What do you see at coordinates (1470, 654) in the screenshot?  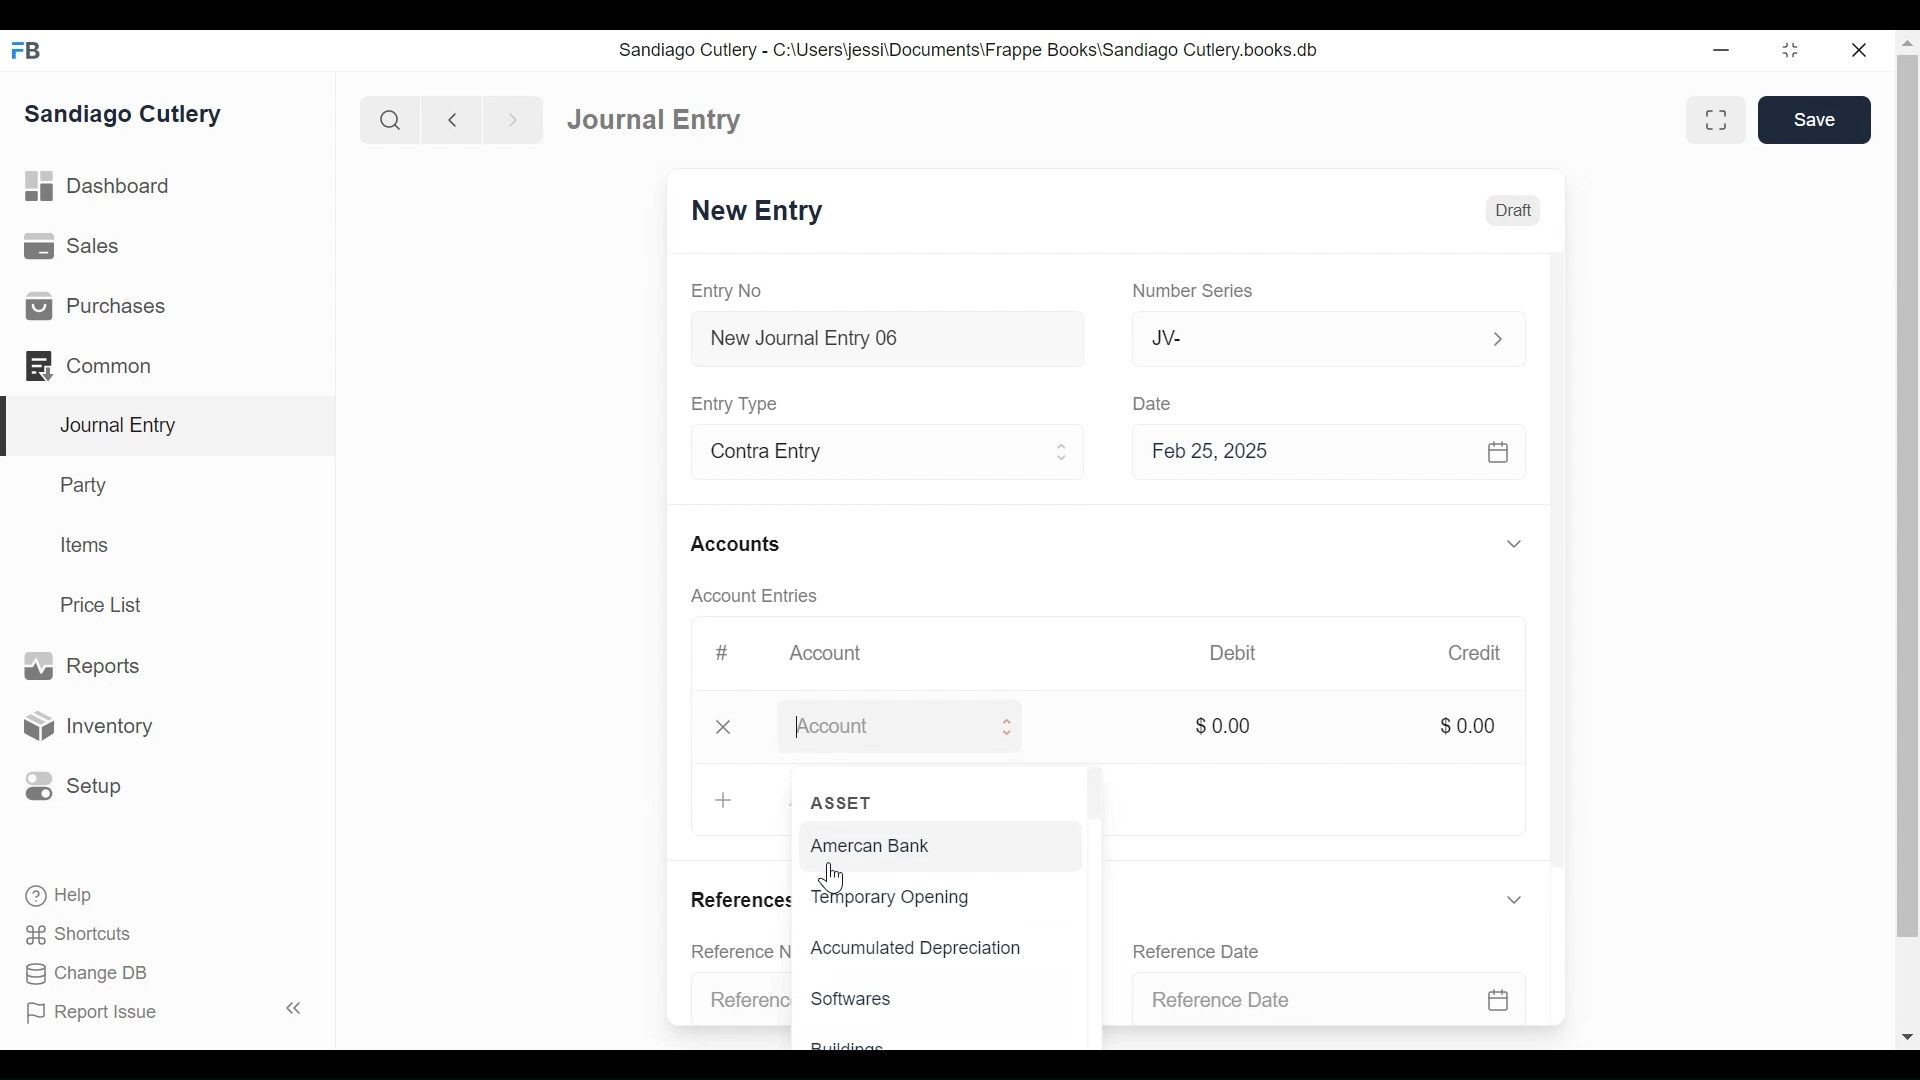 I see `Credit` at bounding box center [1470, 654].